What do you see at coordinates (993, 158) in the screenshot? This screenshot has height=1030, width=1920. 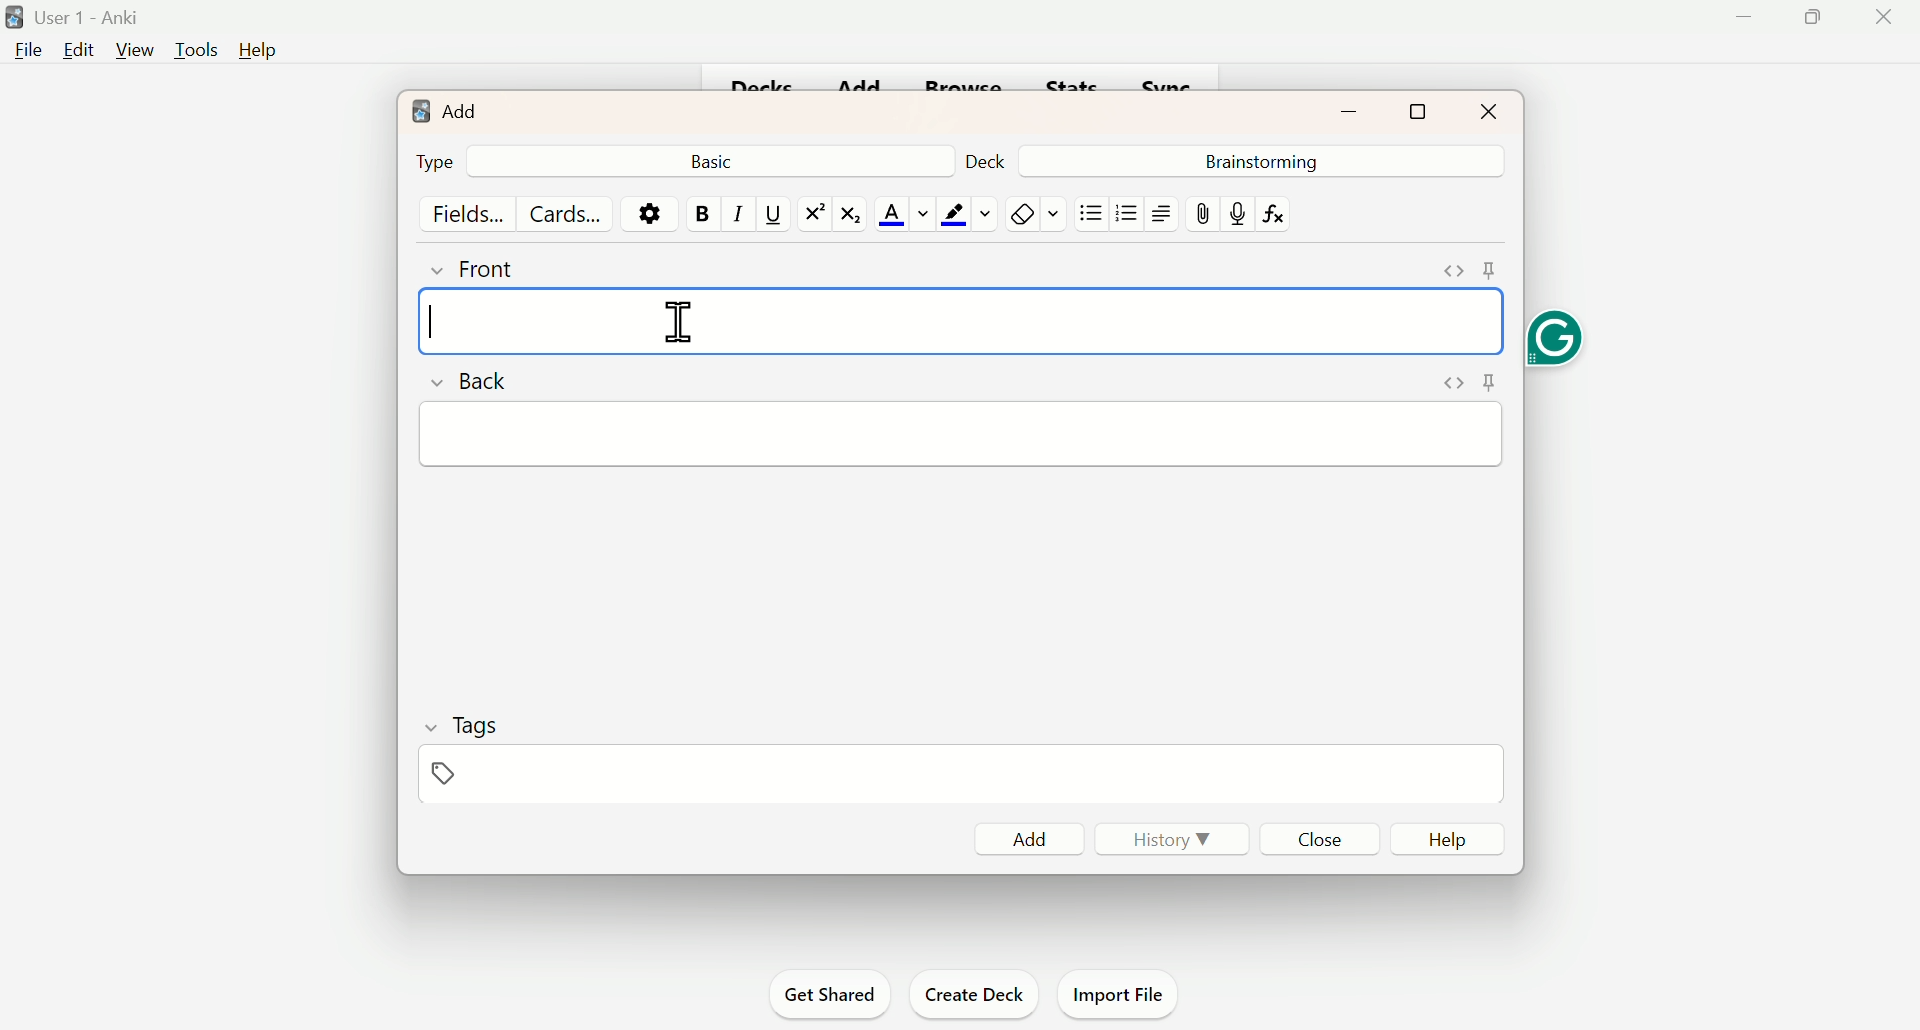 I see `Deck` at bounding box center [993, 158].